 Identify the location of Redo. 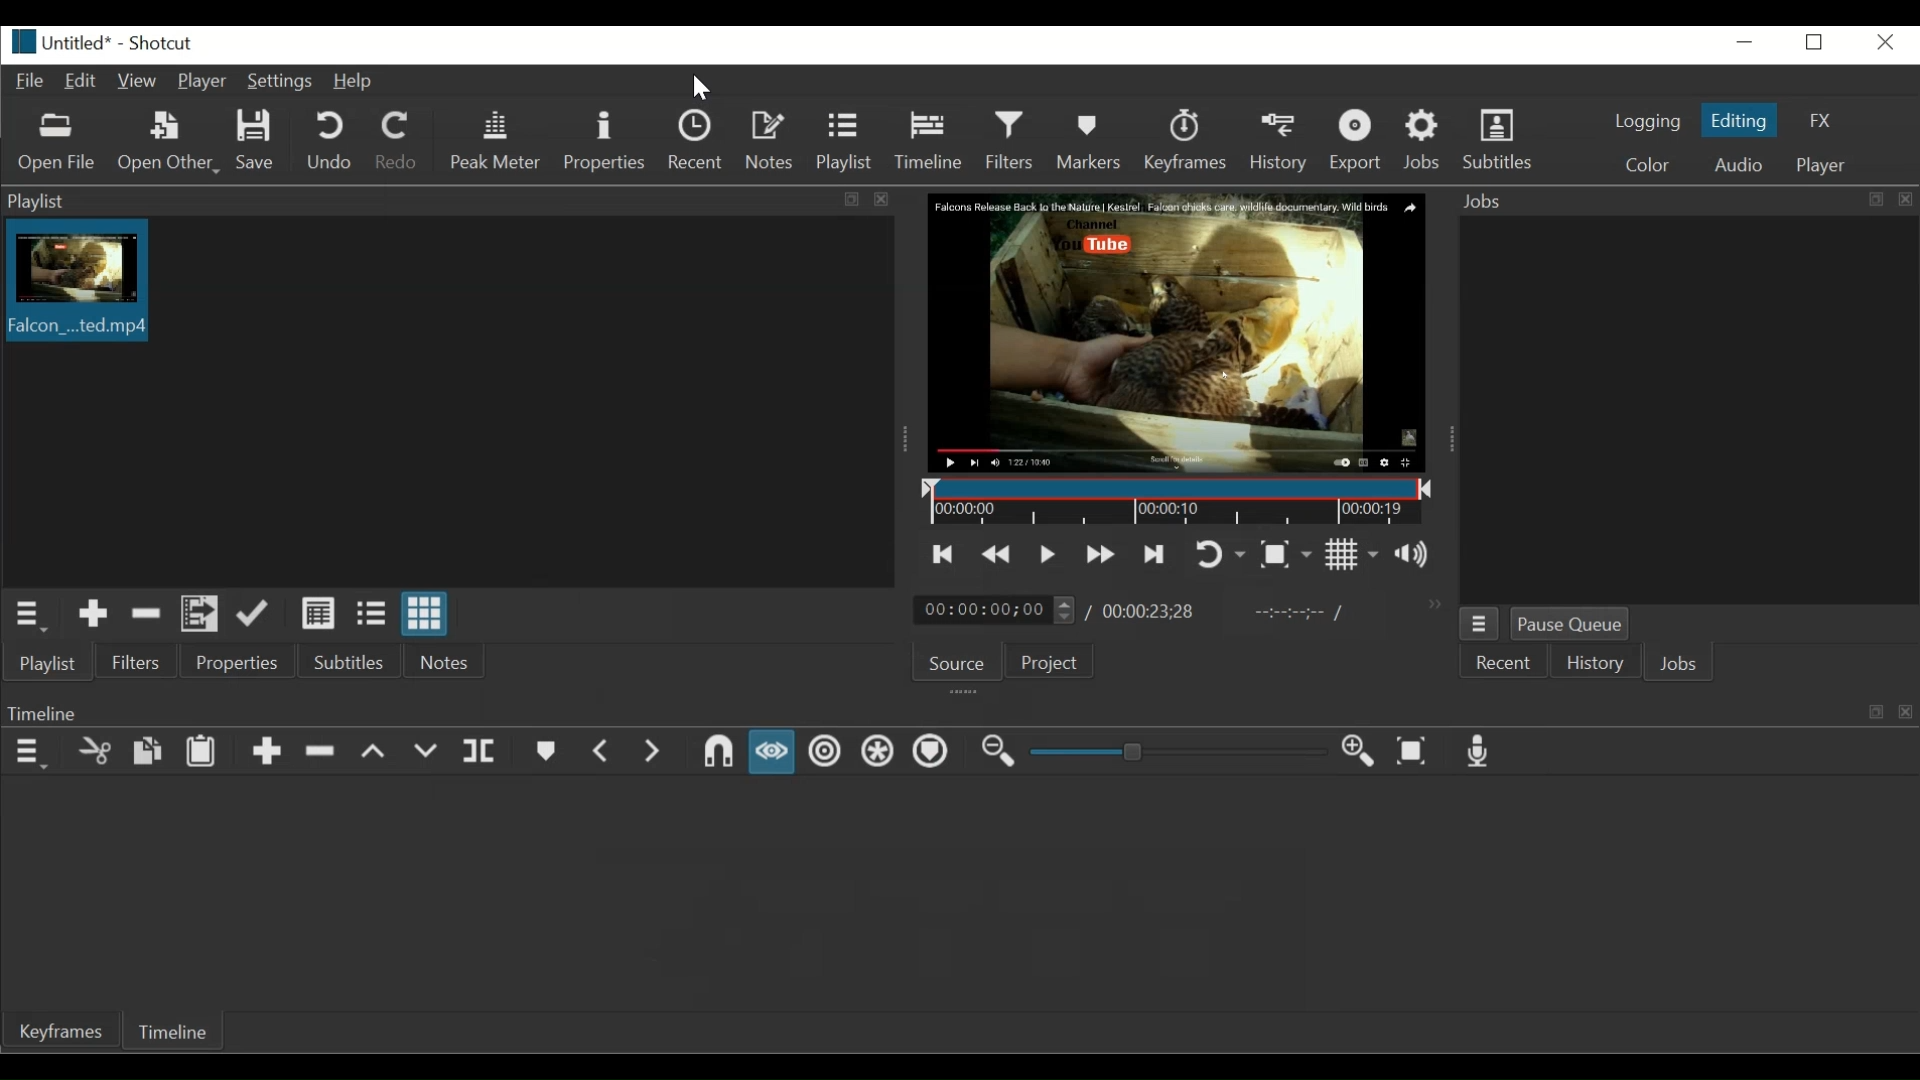
(400, 142).